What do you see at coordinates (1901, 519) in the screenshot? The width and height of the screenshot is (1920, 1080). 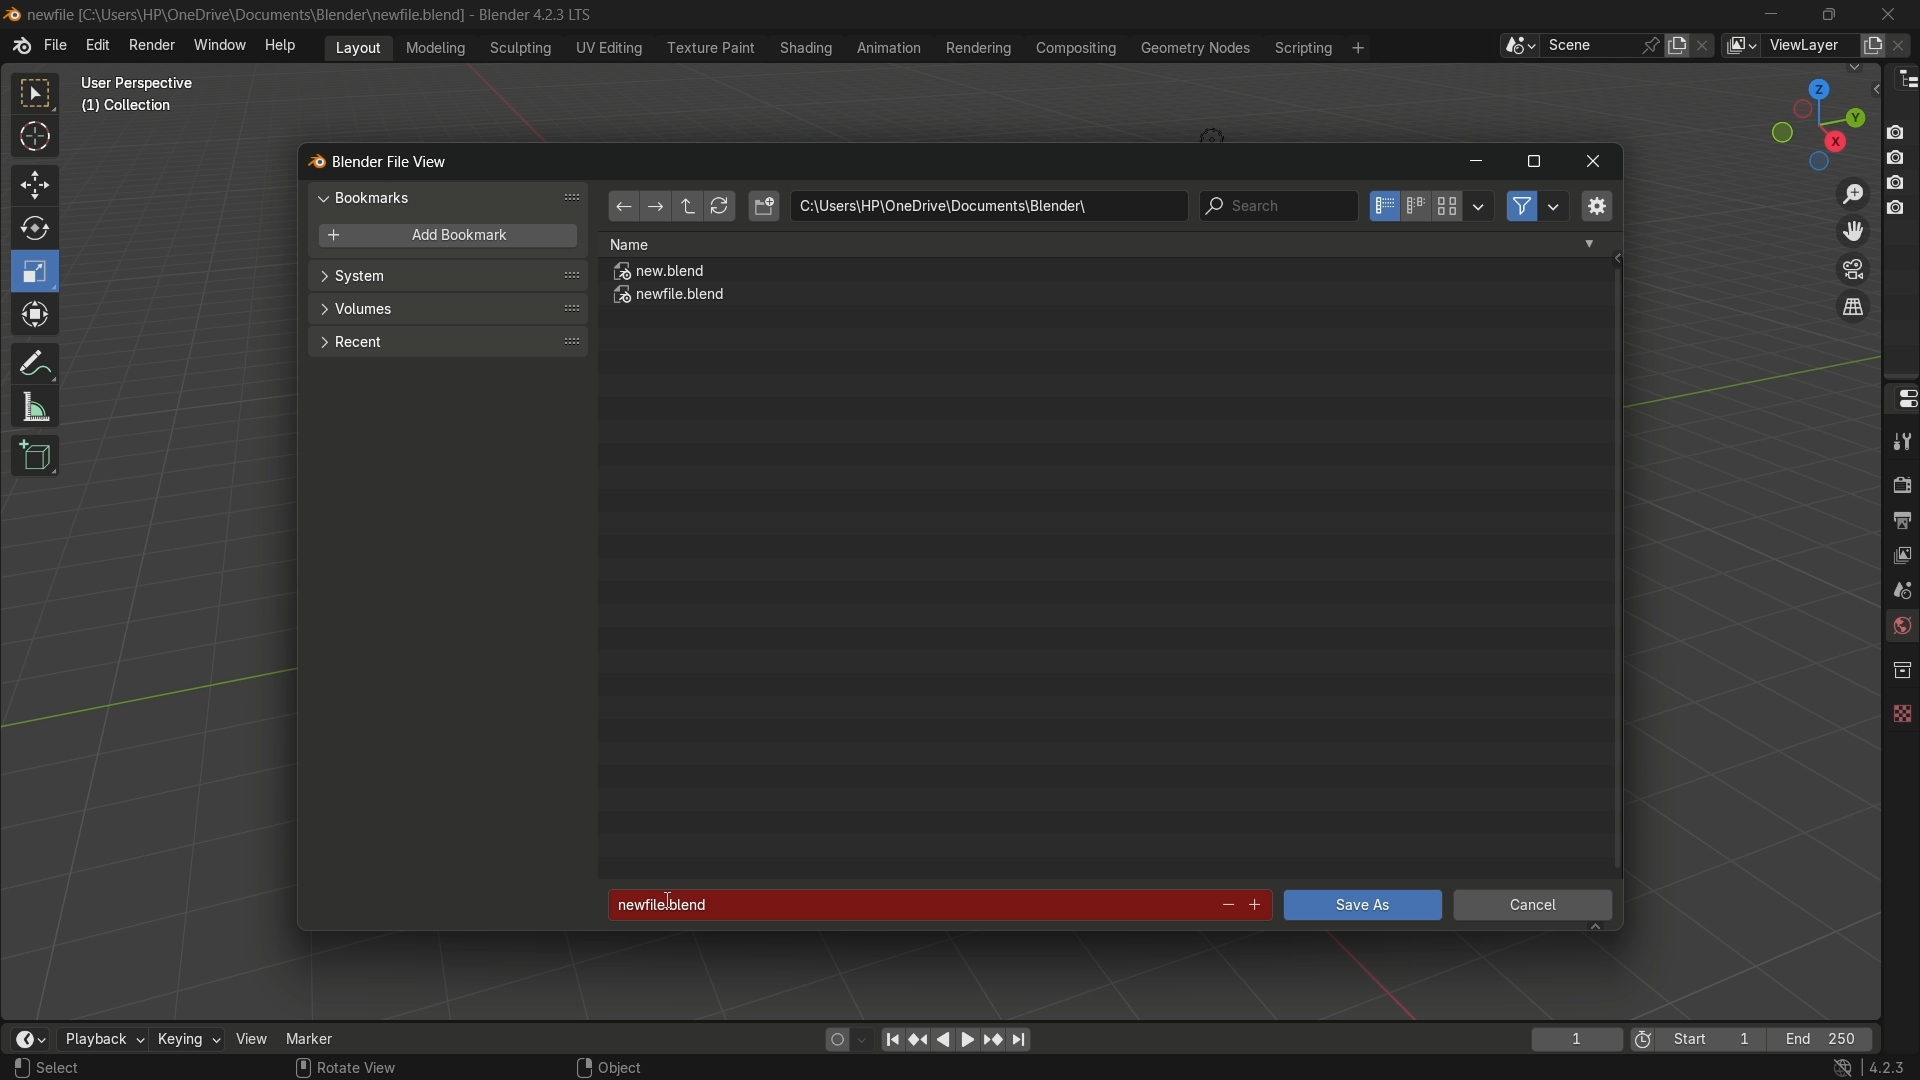 I see `output` at bounding box center [1901, 519].